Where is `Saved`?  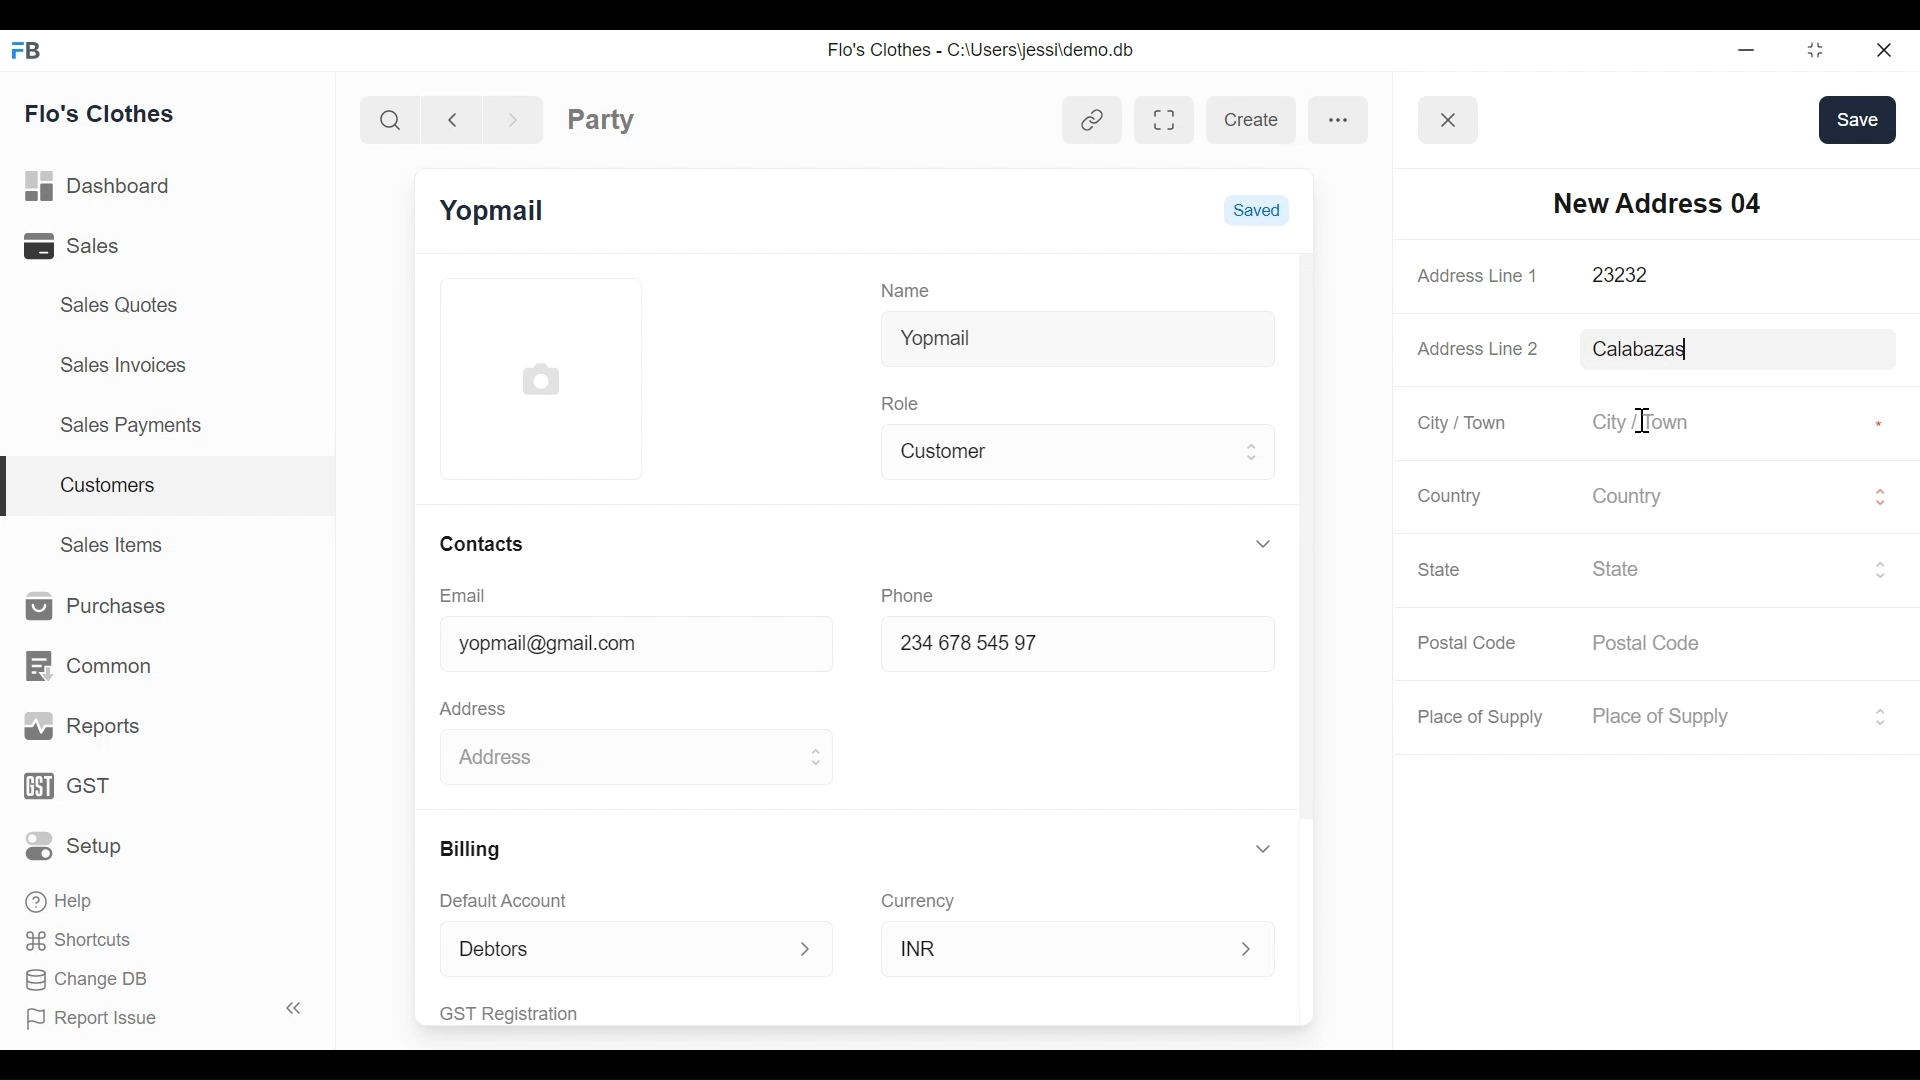 Saved is located at coordinates (1256, 208).